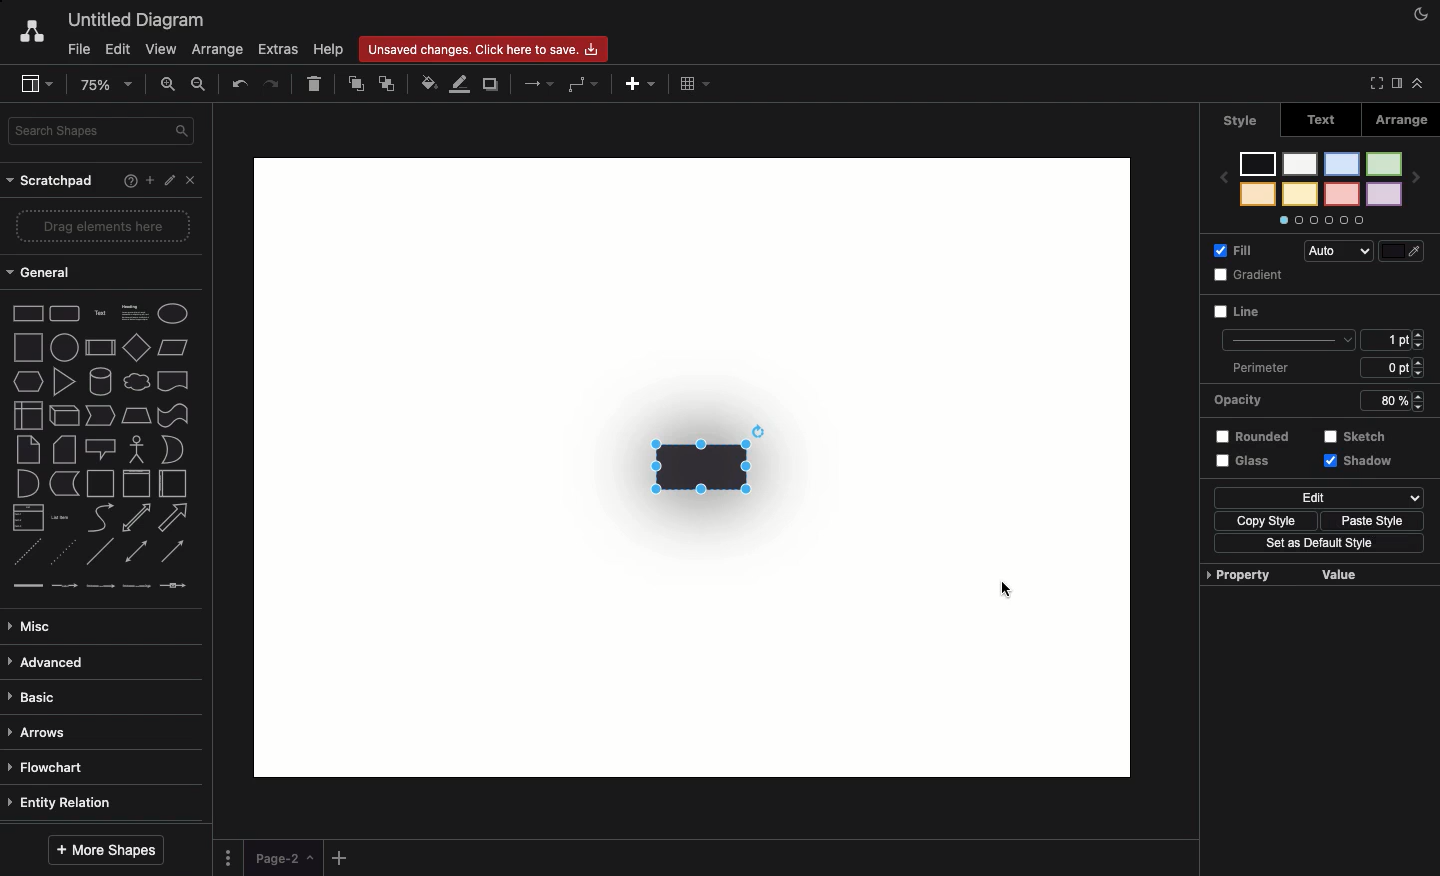  I want to click on Help, so click(331, 50).